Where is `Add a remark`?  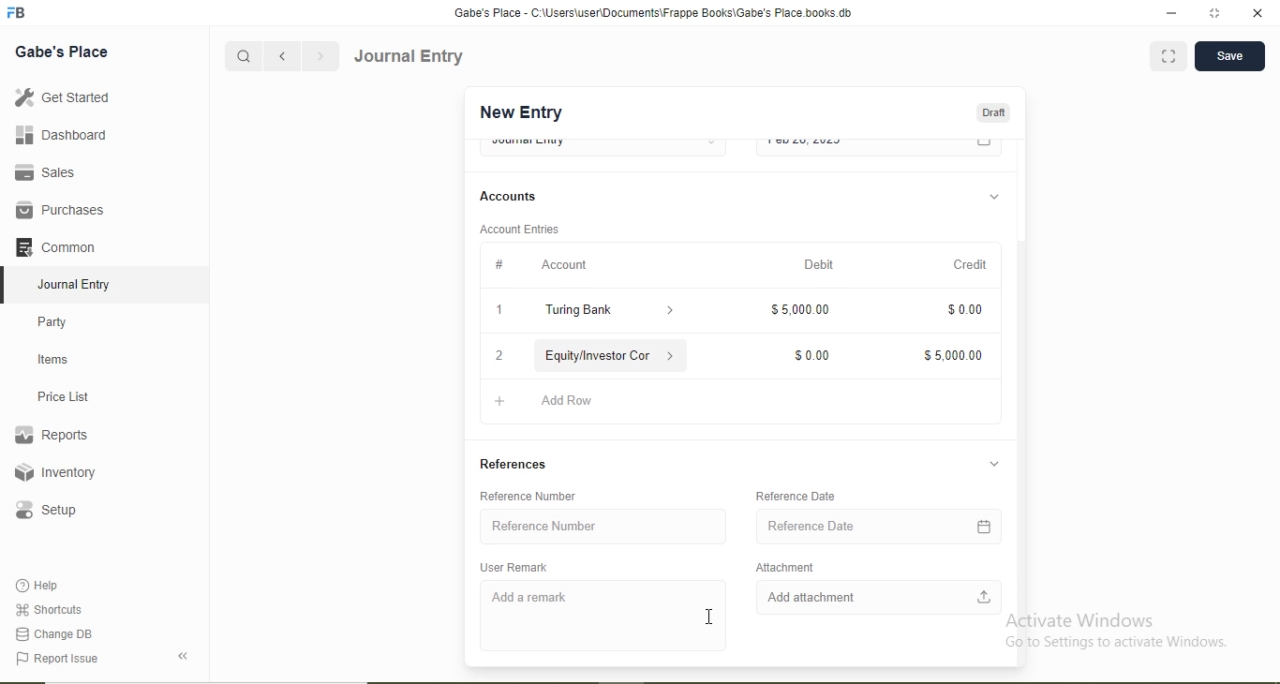 Add a remark is located at coordinates (530, 598).